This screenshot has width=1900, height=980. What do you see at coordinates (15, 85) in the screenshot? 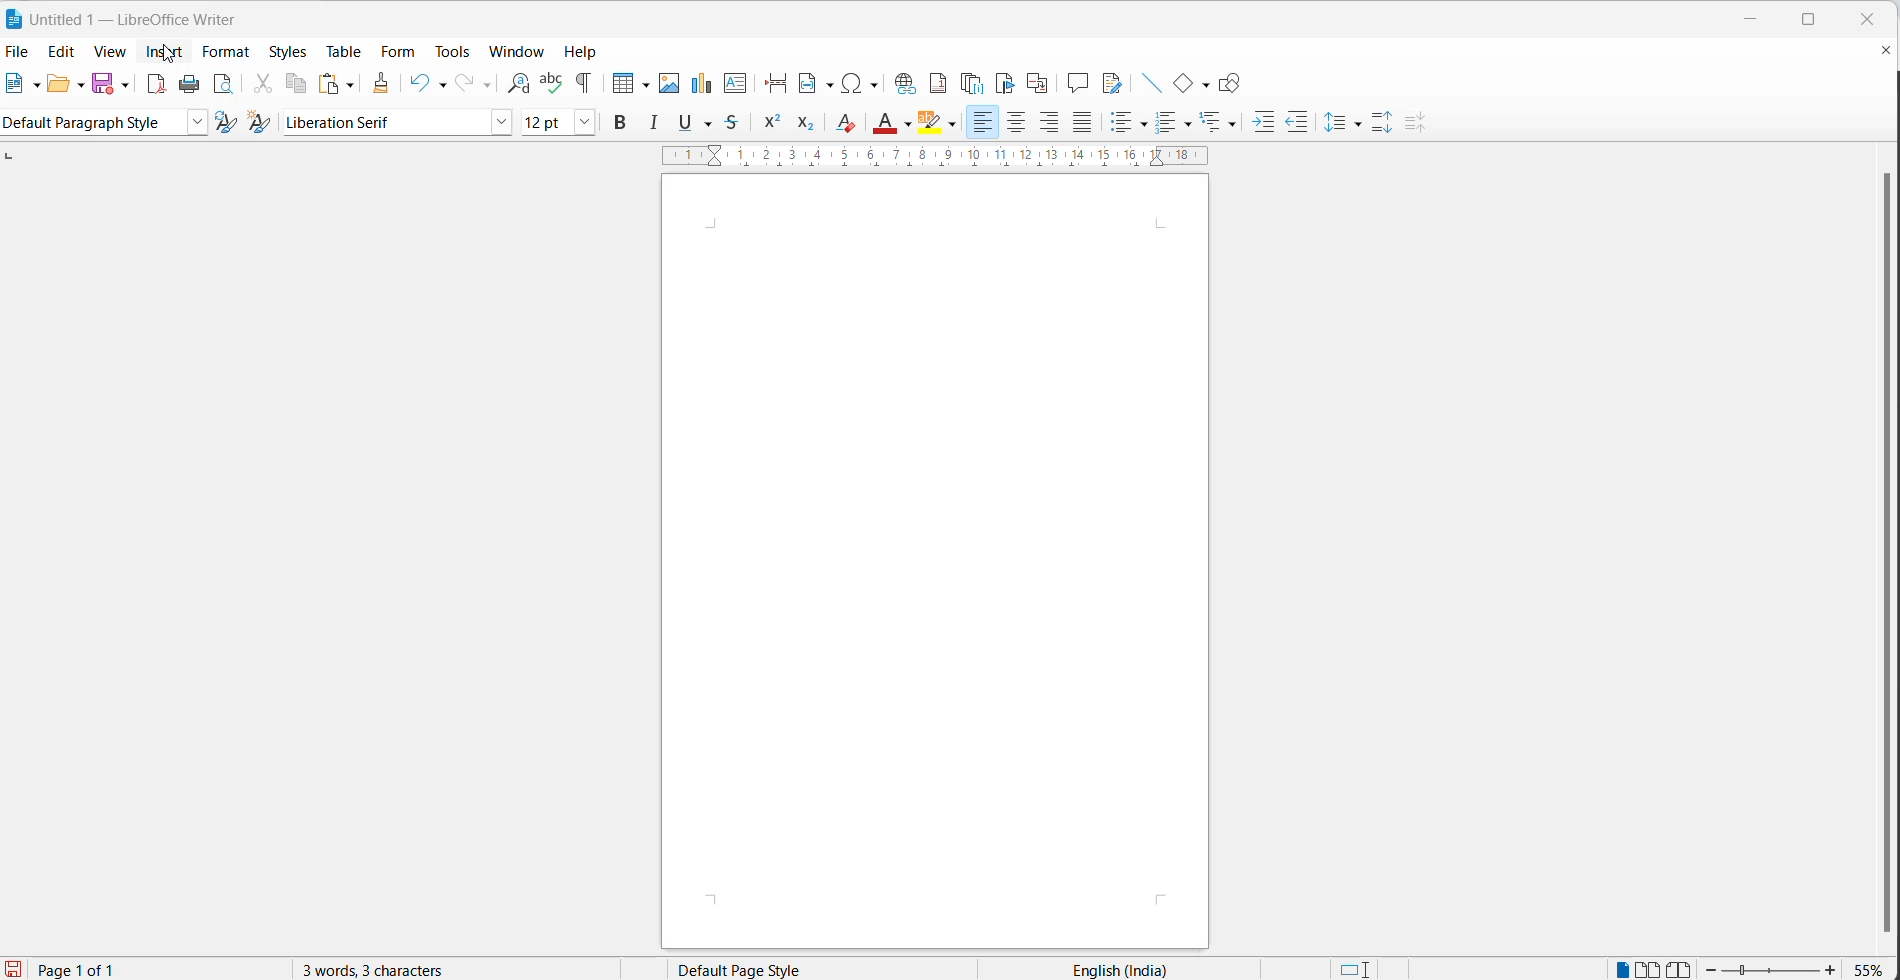
I see `new file` at bounding box center [15, 85].